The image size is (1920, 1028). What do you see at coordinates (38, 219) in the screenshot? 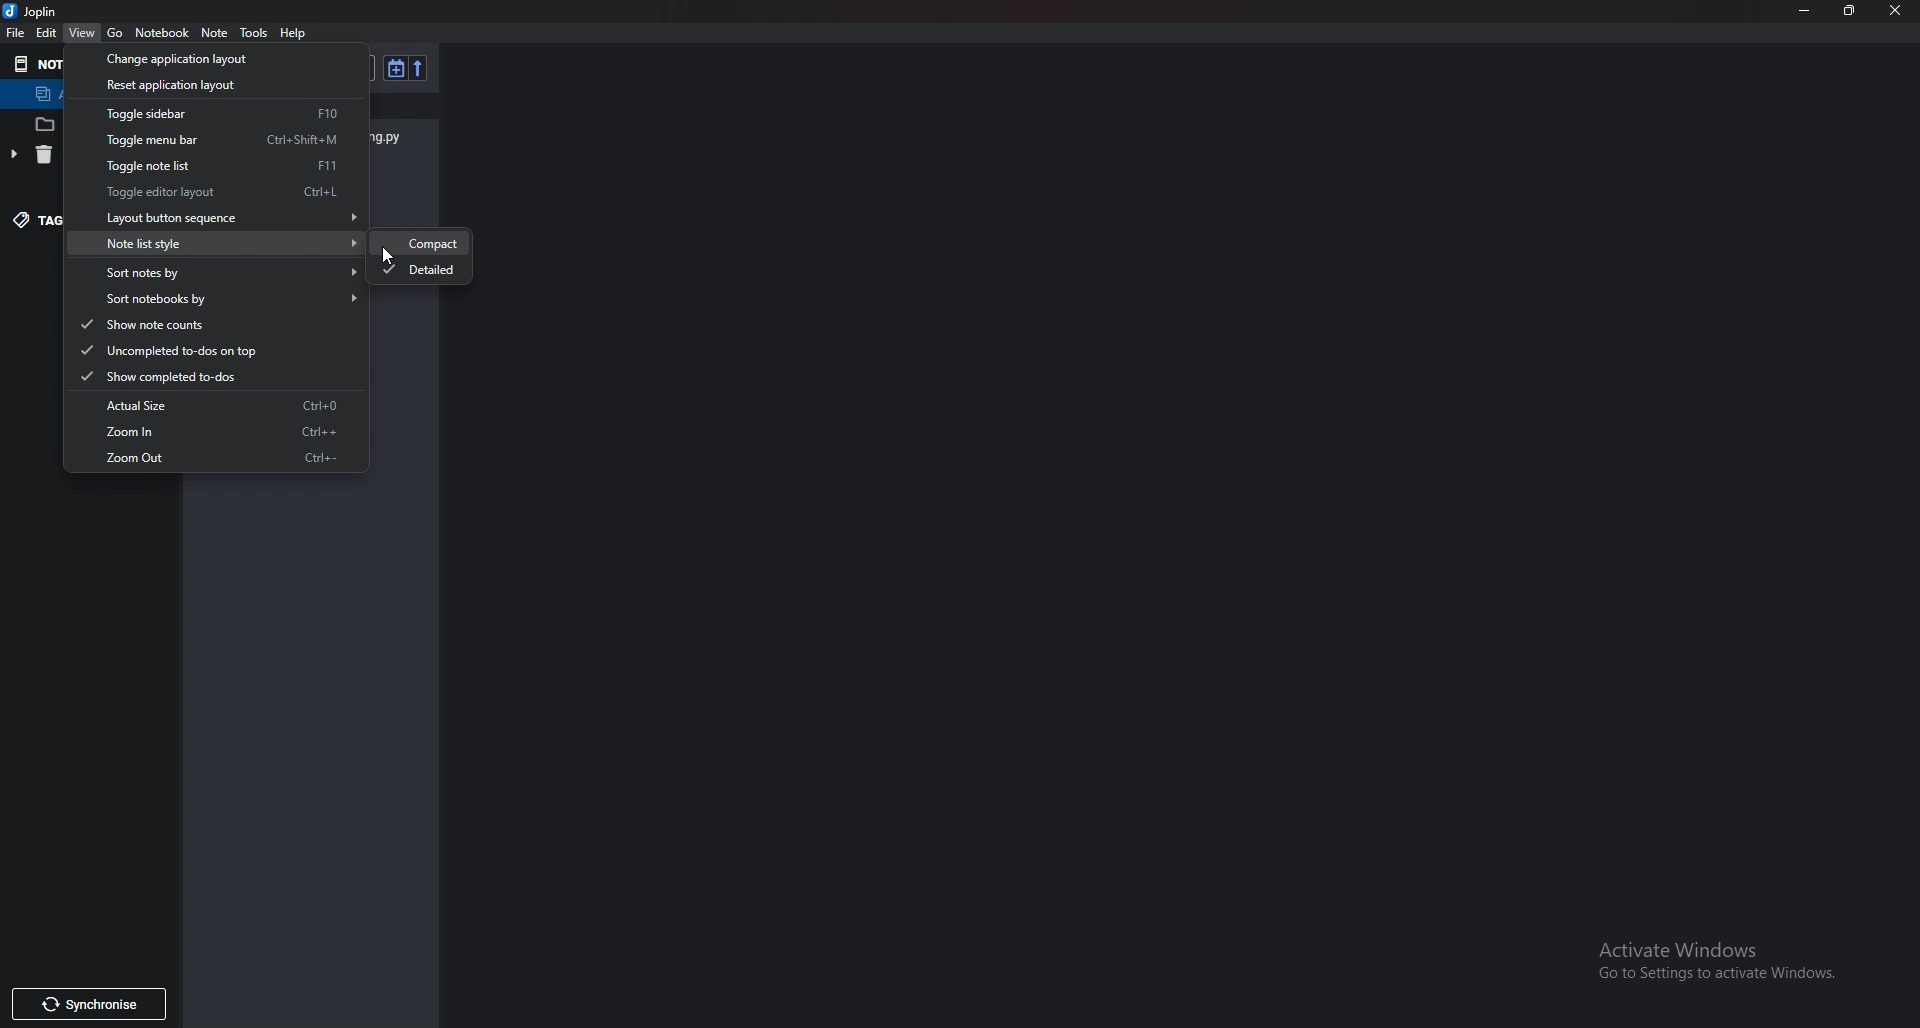
I see `tag` at bounding box center [38, 219].